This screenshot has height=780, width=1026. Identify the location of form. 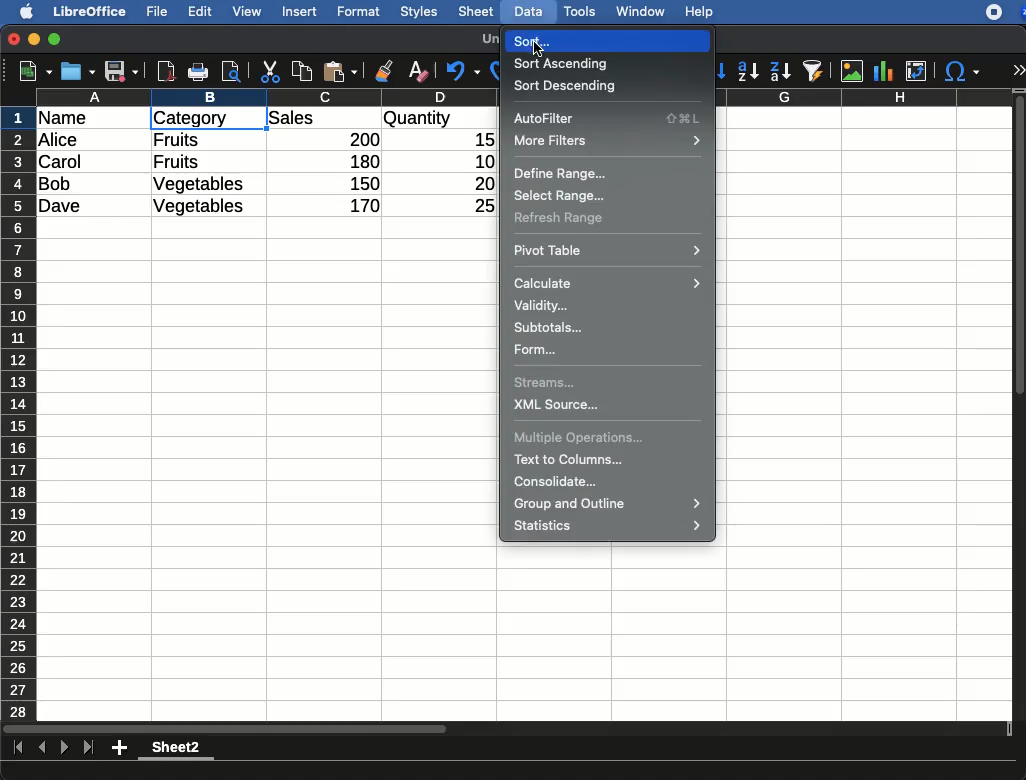
(537, 350).